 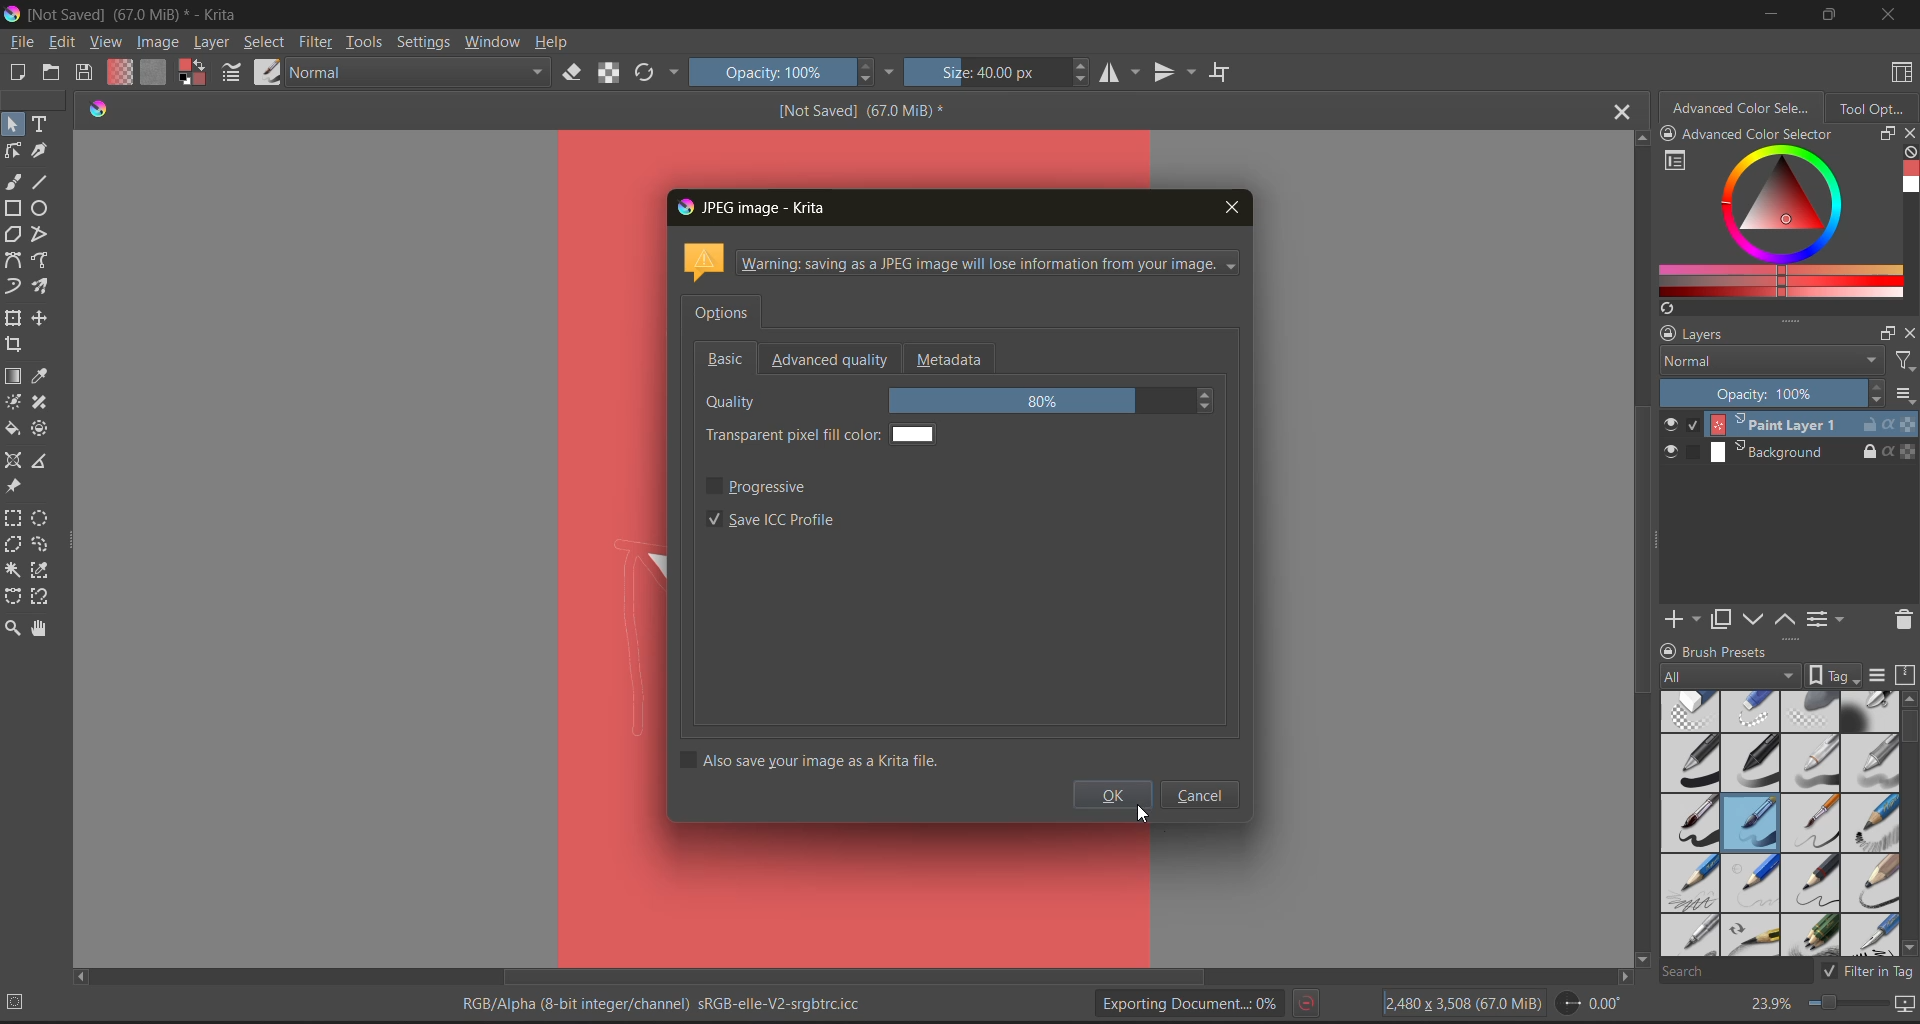 What do you see at coordinates (729, 358) in the screenshot?
I see `basic` at bounding box center [729, 358].